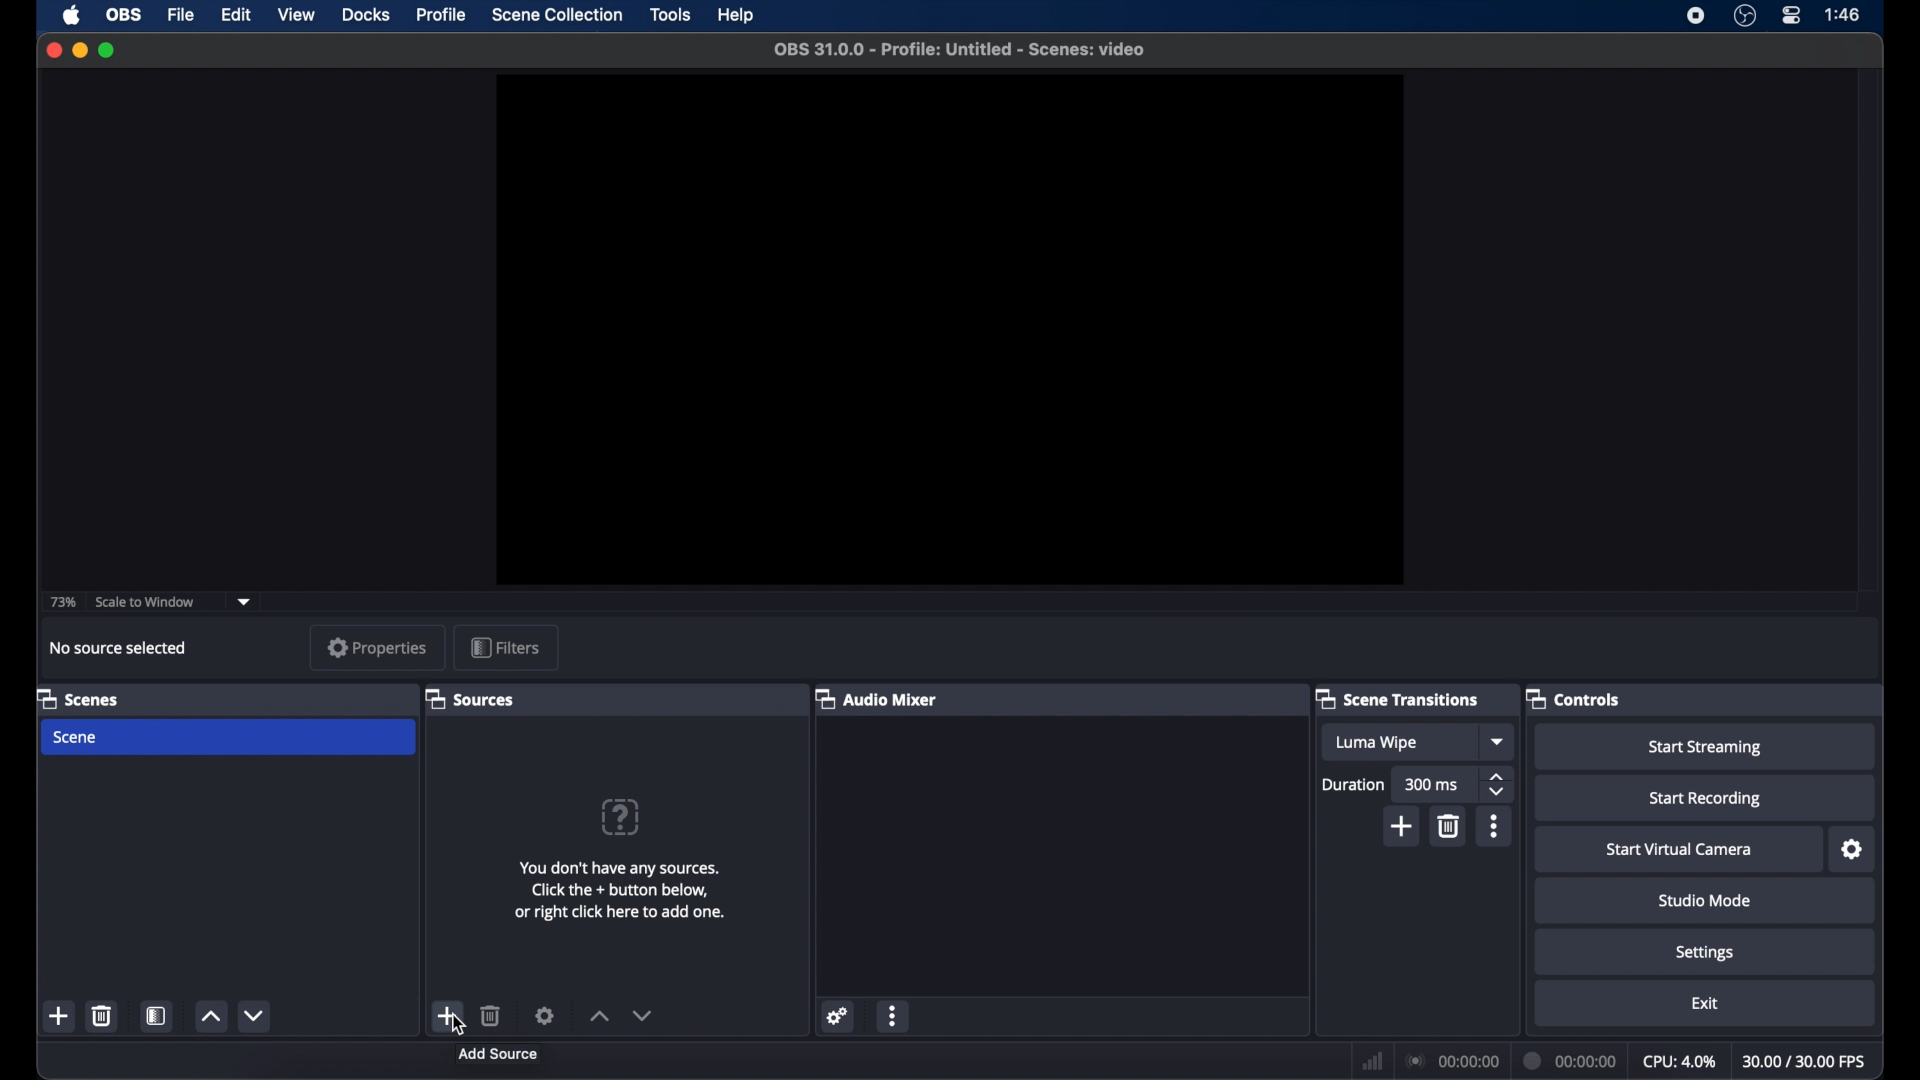 The image size is (1920, 1080). What do you see at coordinates (1706, 1004) in the screenshot?
I see `exit` at bounding box center [1706, 1004].